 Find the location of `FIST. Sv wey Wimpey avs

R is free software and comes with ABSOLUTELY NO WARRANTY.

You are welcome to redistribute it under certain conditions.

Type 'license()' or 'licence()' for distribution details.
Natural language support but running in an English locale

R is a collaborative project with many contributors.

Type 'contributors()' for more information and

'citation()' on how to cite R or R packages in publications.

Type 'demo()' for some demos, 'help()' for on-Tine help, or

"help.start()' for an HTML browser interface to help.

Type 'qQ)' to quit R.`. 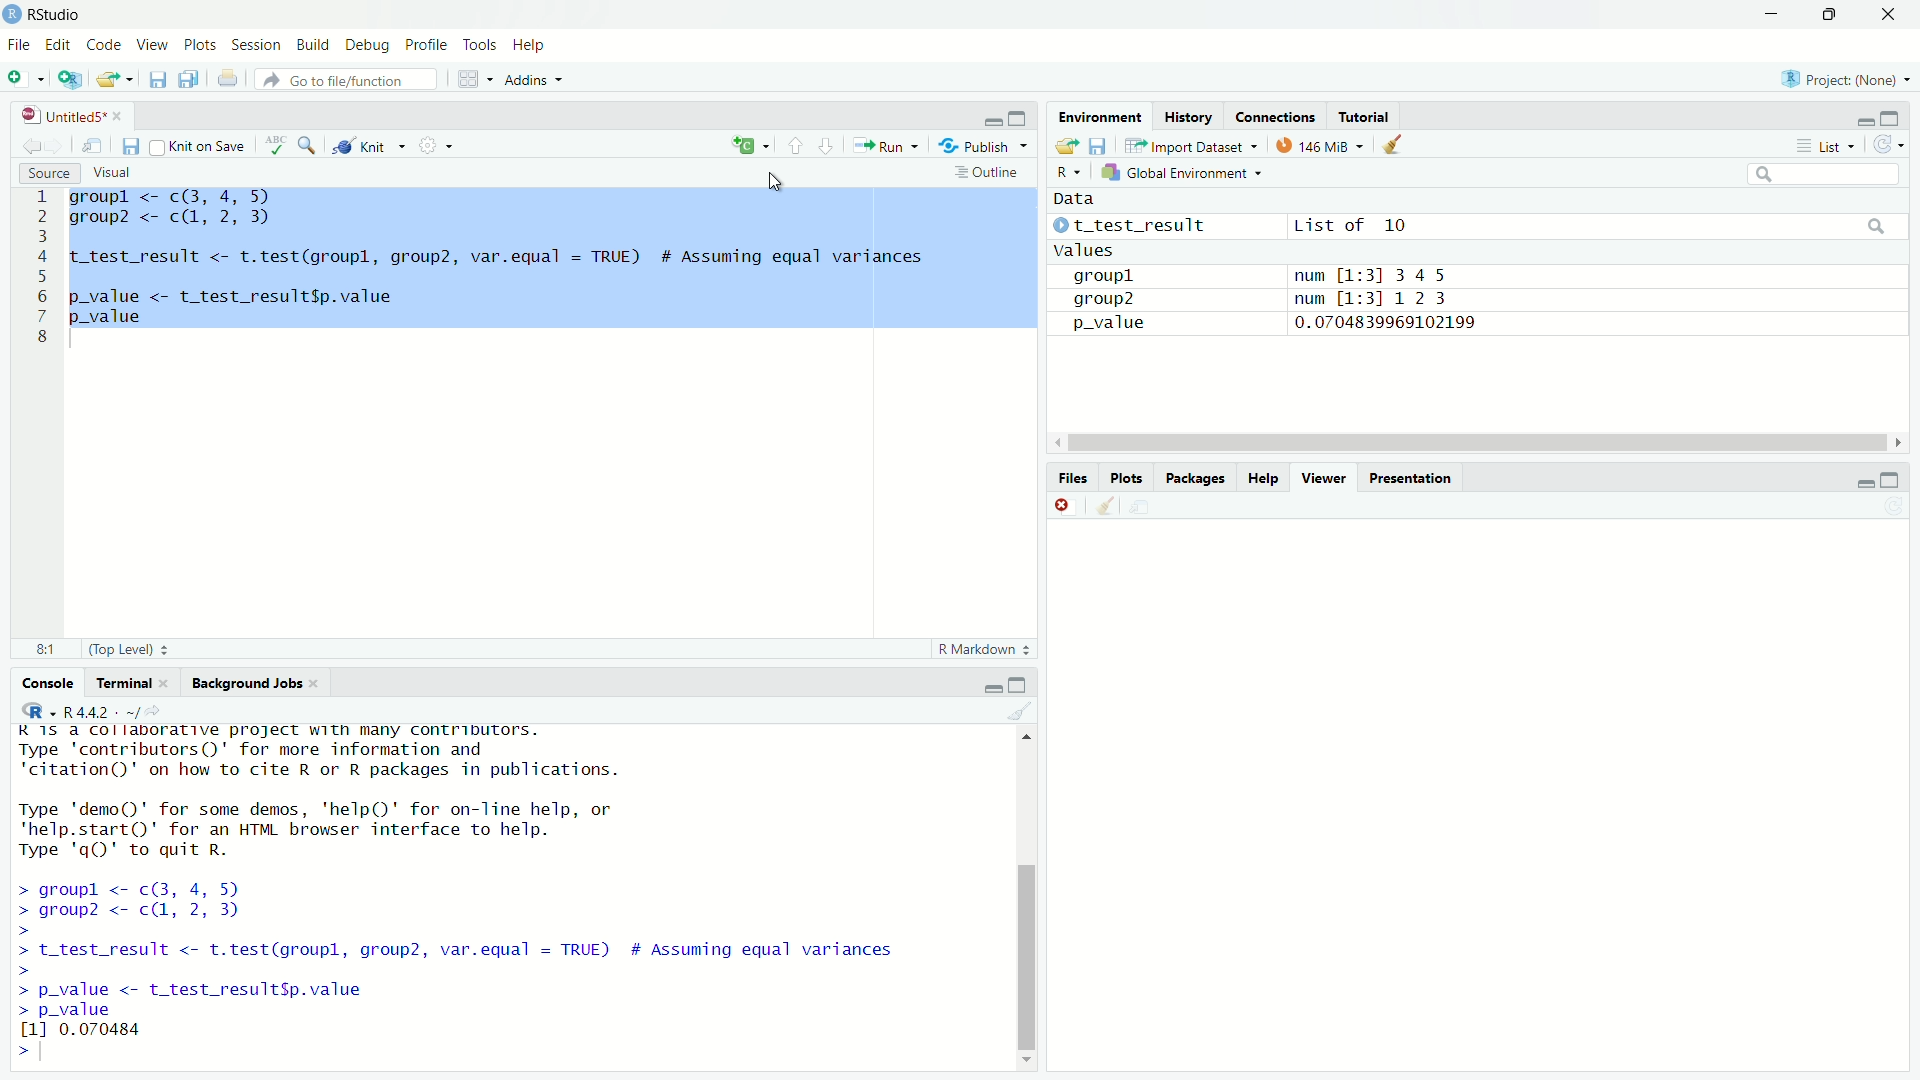

FIST. Sv wey Wimpey avs

R is free software and comes with ABSOLUTELY NO WARRANTY.

You are welcome to redistribute it under certain conditions.

Type 'license()' or 'licence()' for distribution details.
Natural language support but running in an English locale

R is a collaborative project with many contributors.

Type 'contributors()' for more information and

'citation()' on how to cite R or R packages in publications.

Type 'demo()' for some demos, 'help()' for on-Tine help, or

"help.start()' for an HTML browser interface to help.

Type 'qQ)' to quit R. is located at coordinates (479, 881).